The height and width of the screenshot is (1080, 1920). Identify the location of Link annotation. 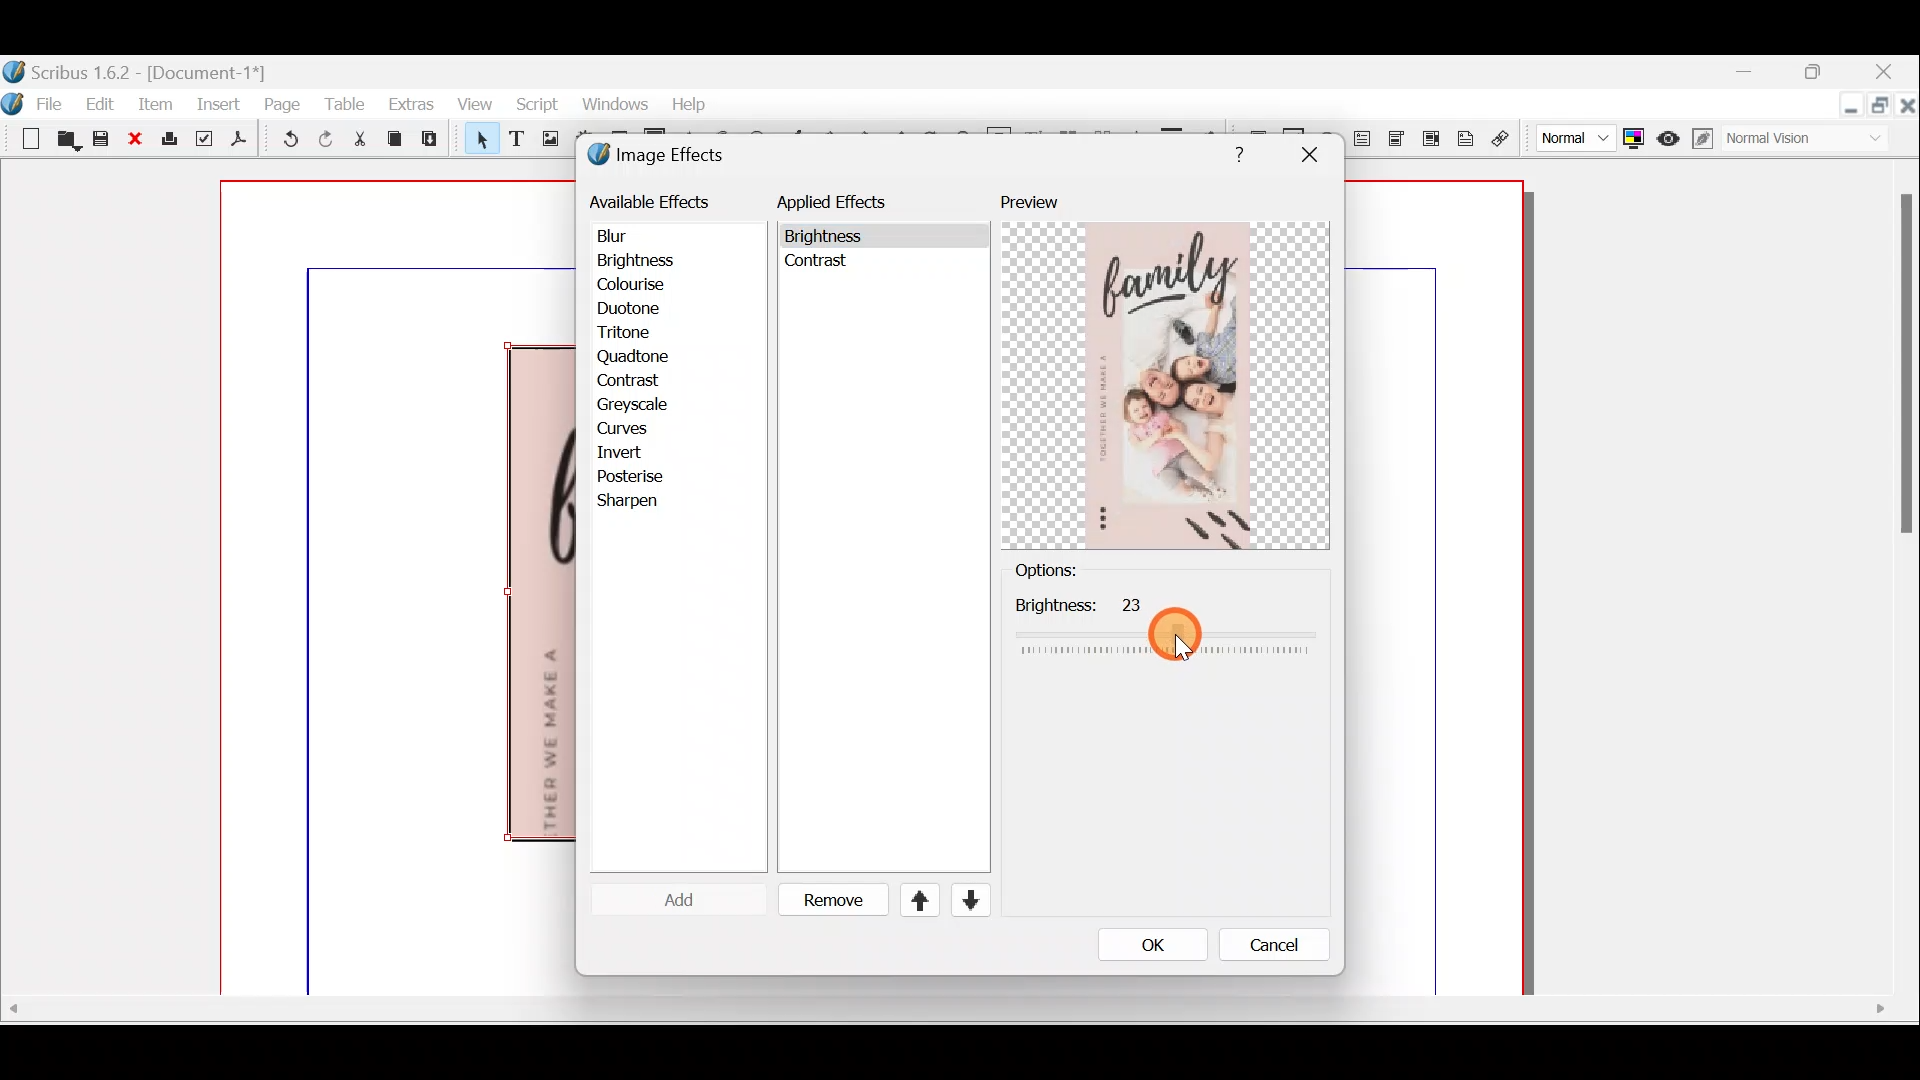
(1503, 139).